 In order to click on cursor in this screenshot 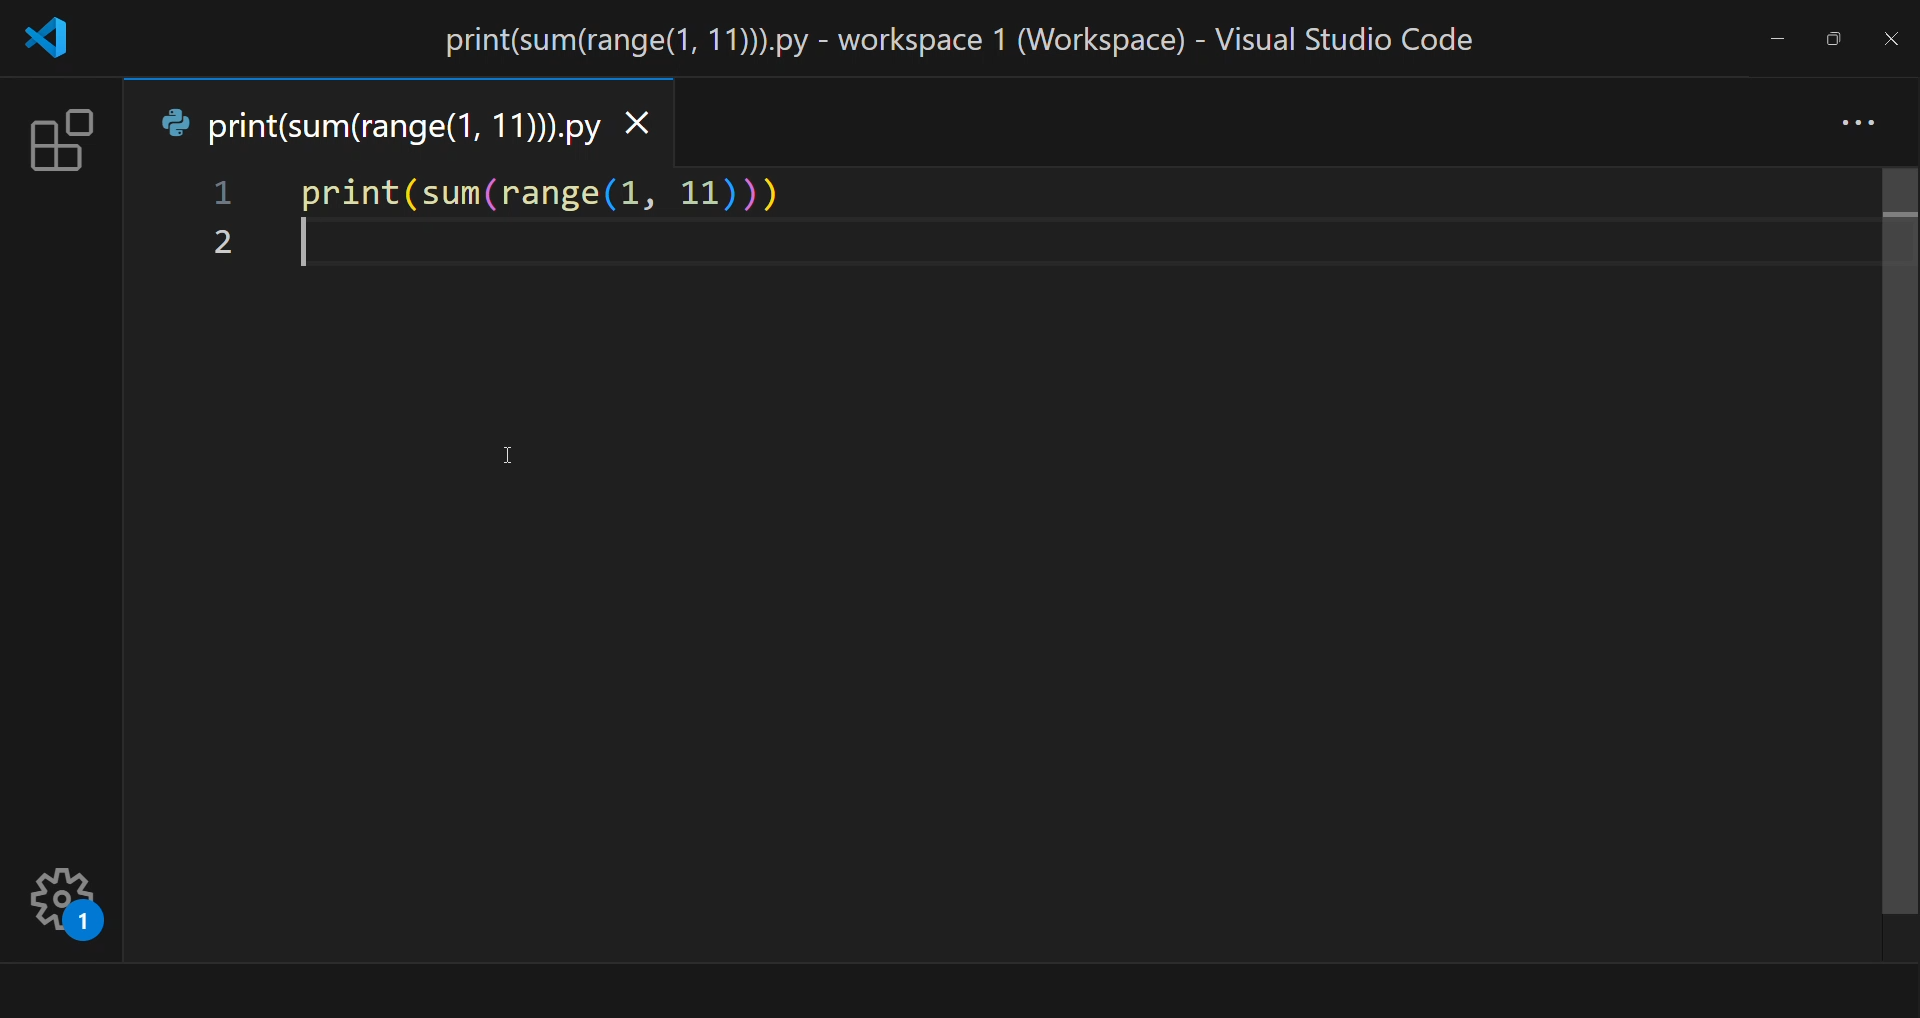, I will do `click(507, 453)`.